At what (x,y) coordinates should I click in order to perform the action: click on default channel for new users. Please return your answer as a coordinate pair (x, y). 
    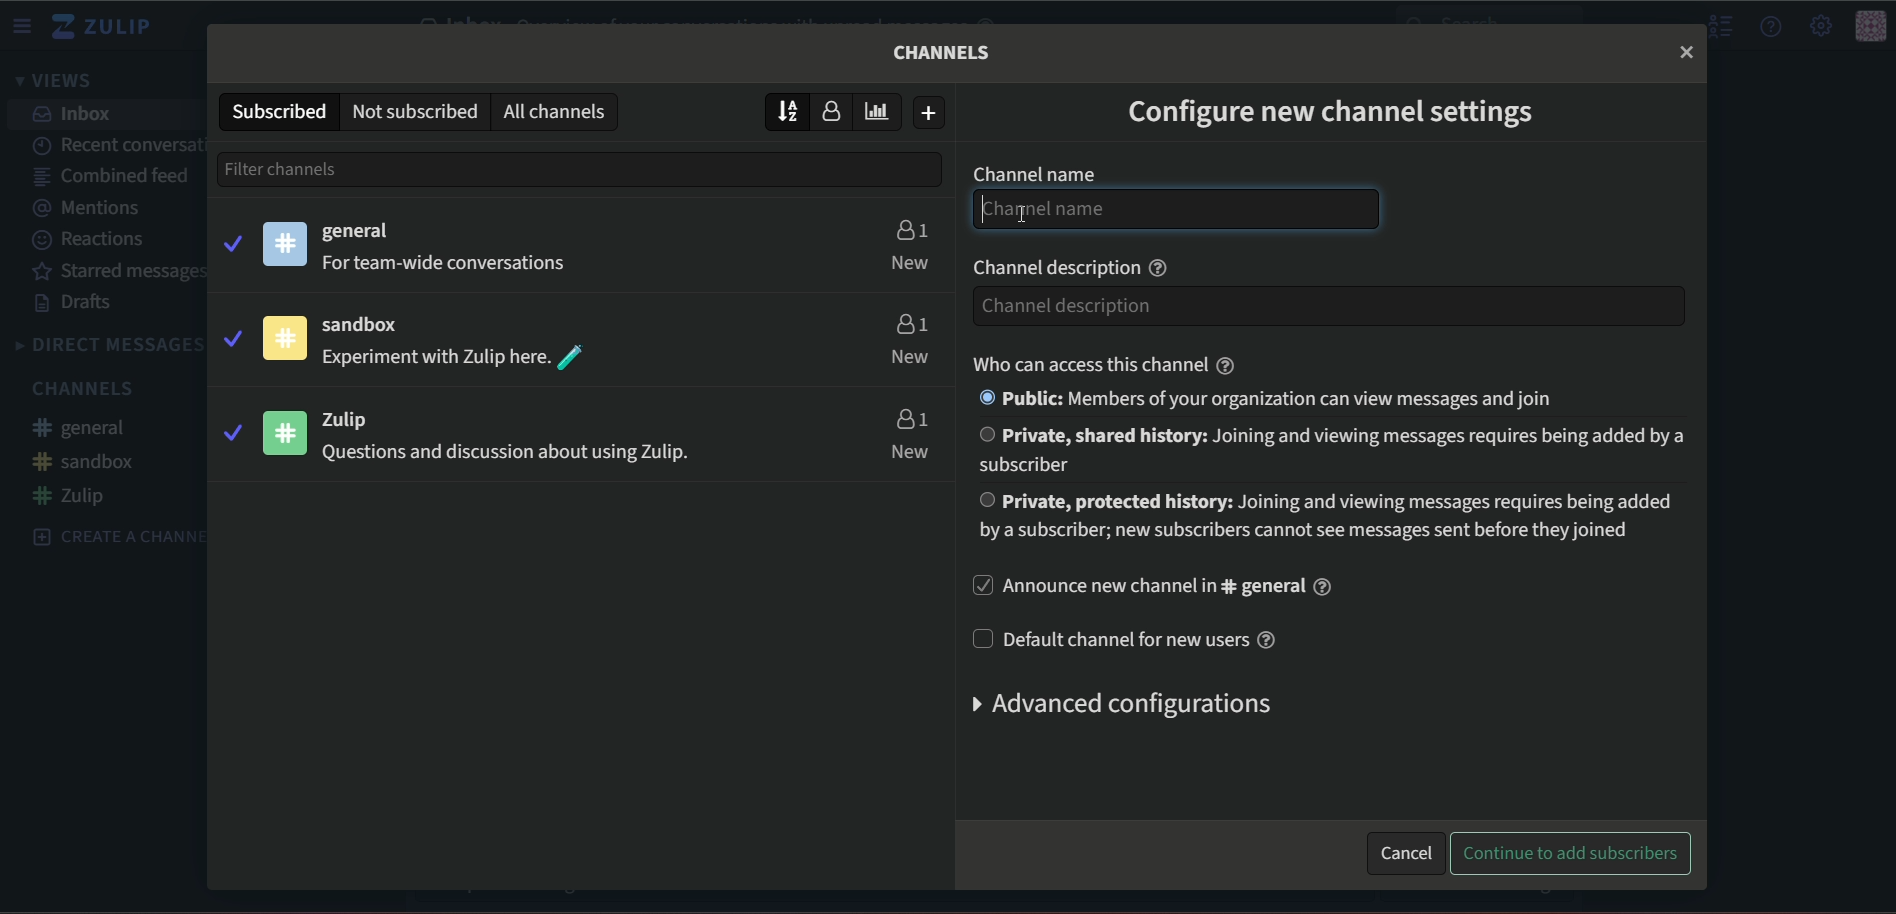
    Looking at the image, I should click on (1132, 639).